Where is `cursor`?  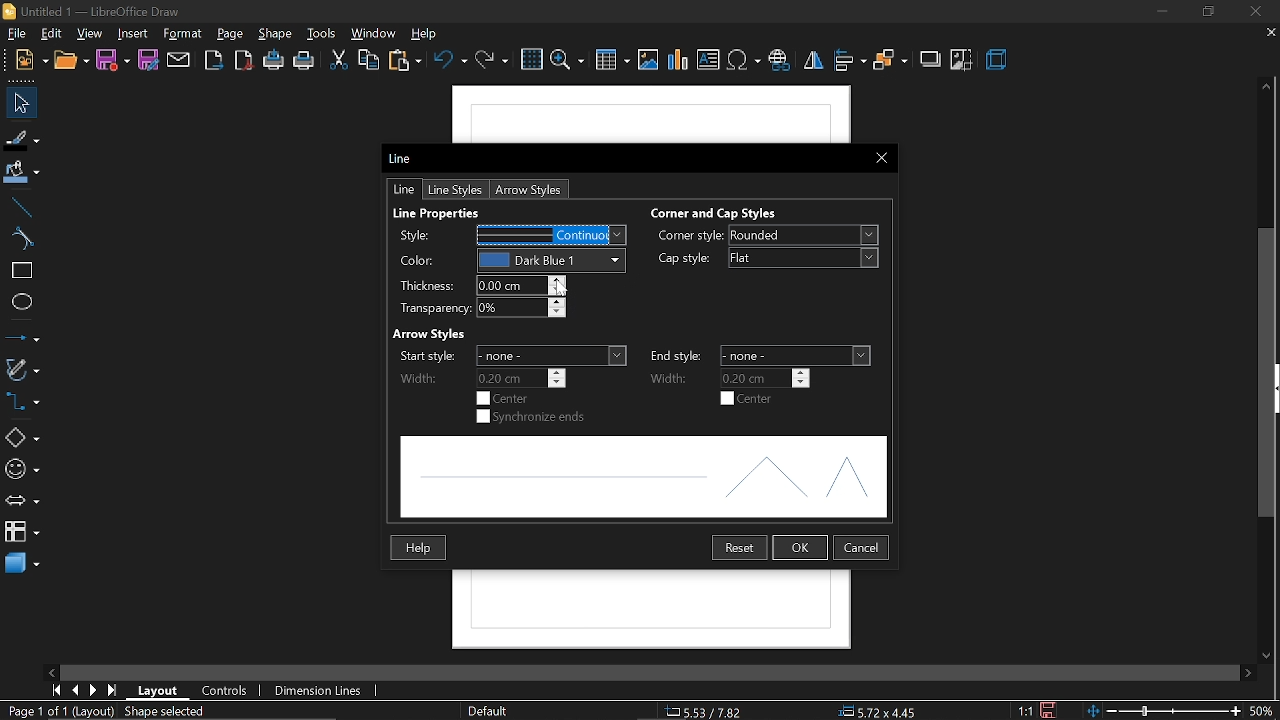 cursor is located at coordinates (565, 288).